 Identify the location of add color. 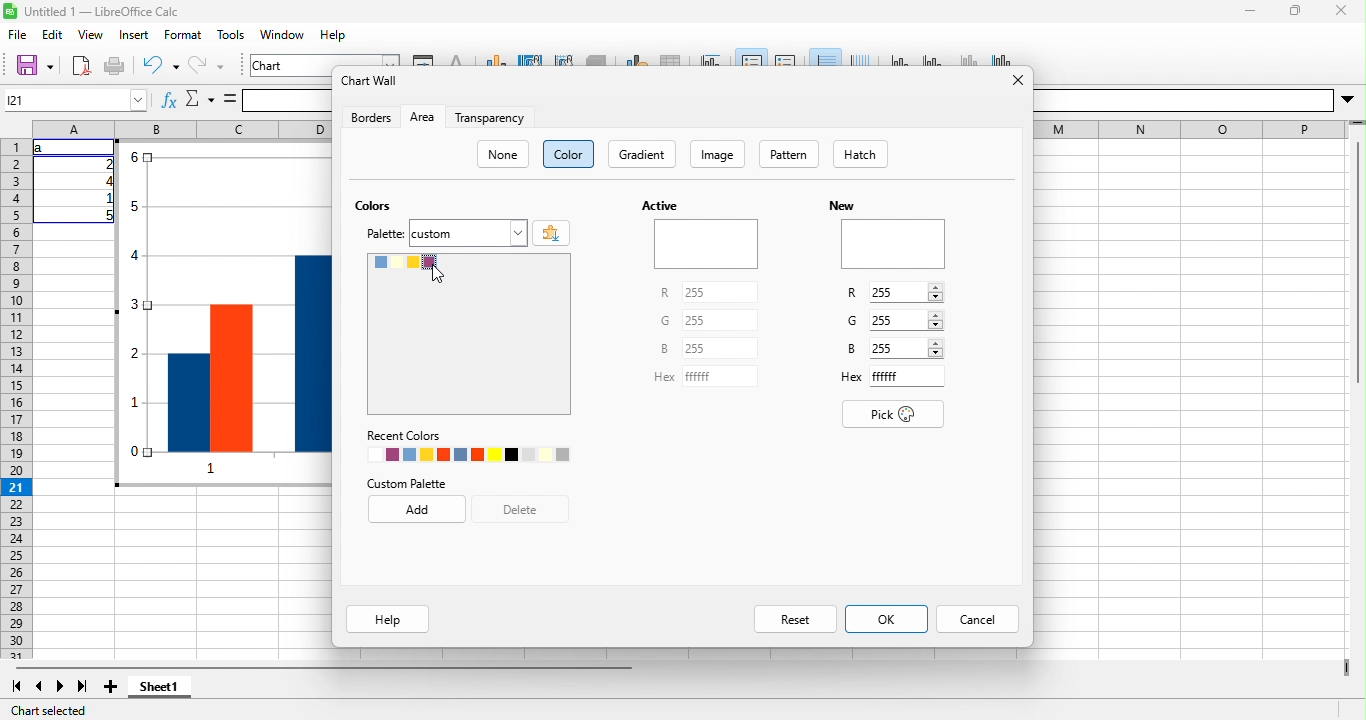
(551, 233).